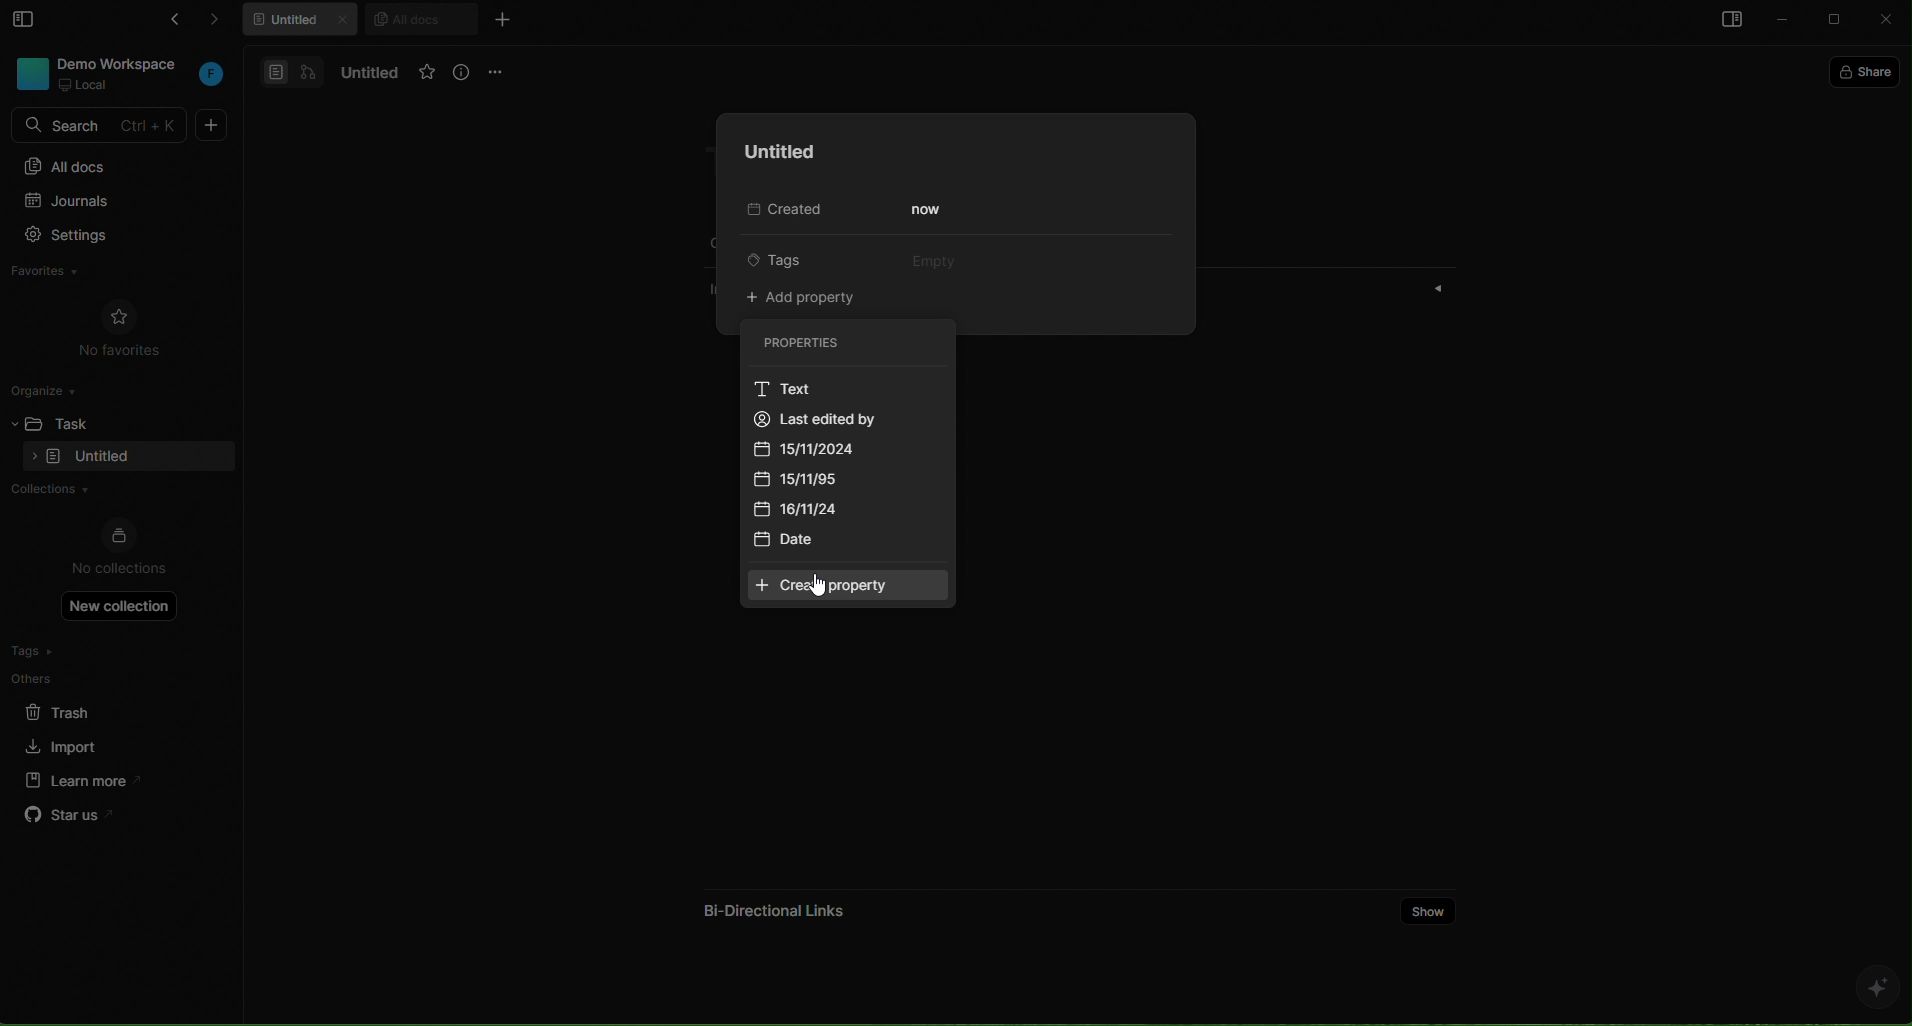  Describe the element at coordinates (463, 73) in the screenshot. I see `info` at that location.